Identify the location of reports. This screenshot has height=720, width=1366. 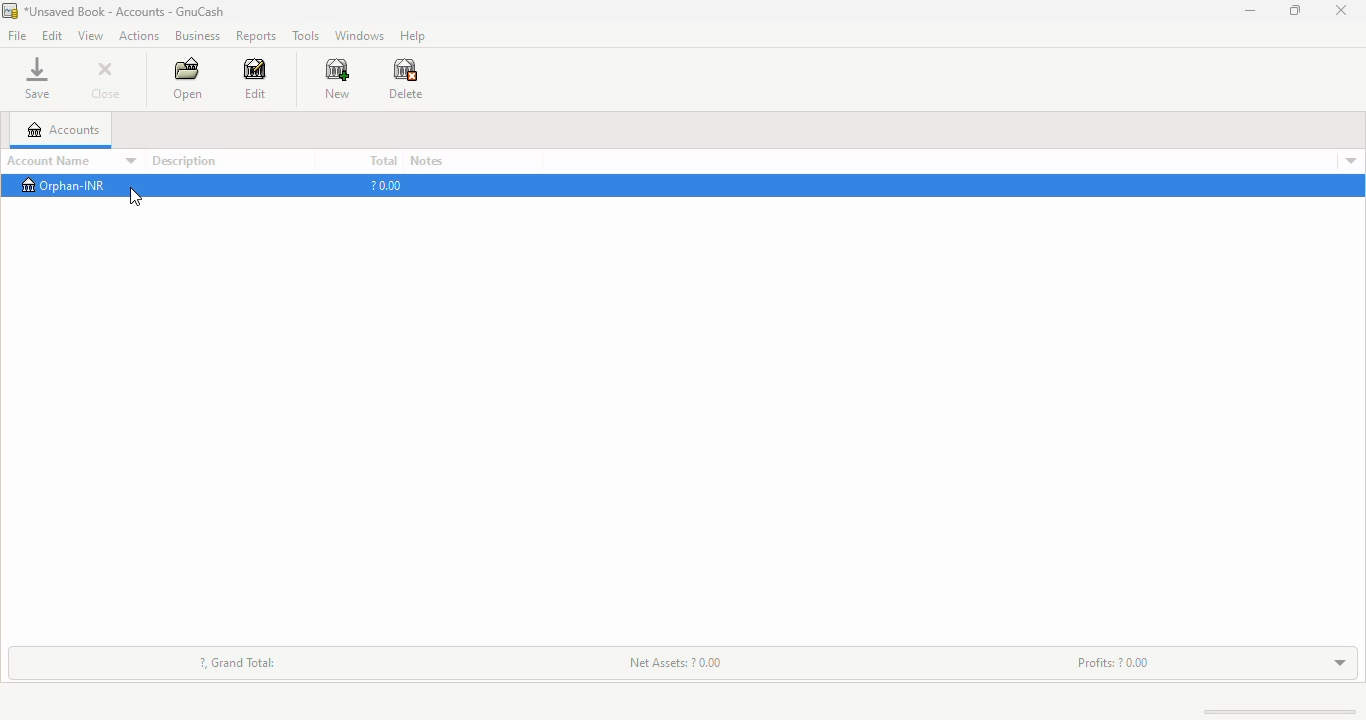
(255, 36).